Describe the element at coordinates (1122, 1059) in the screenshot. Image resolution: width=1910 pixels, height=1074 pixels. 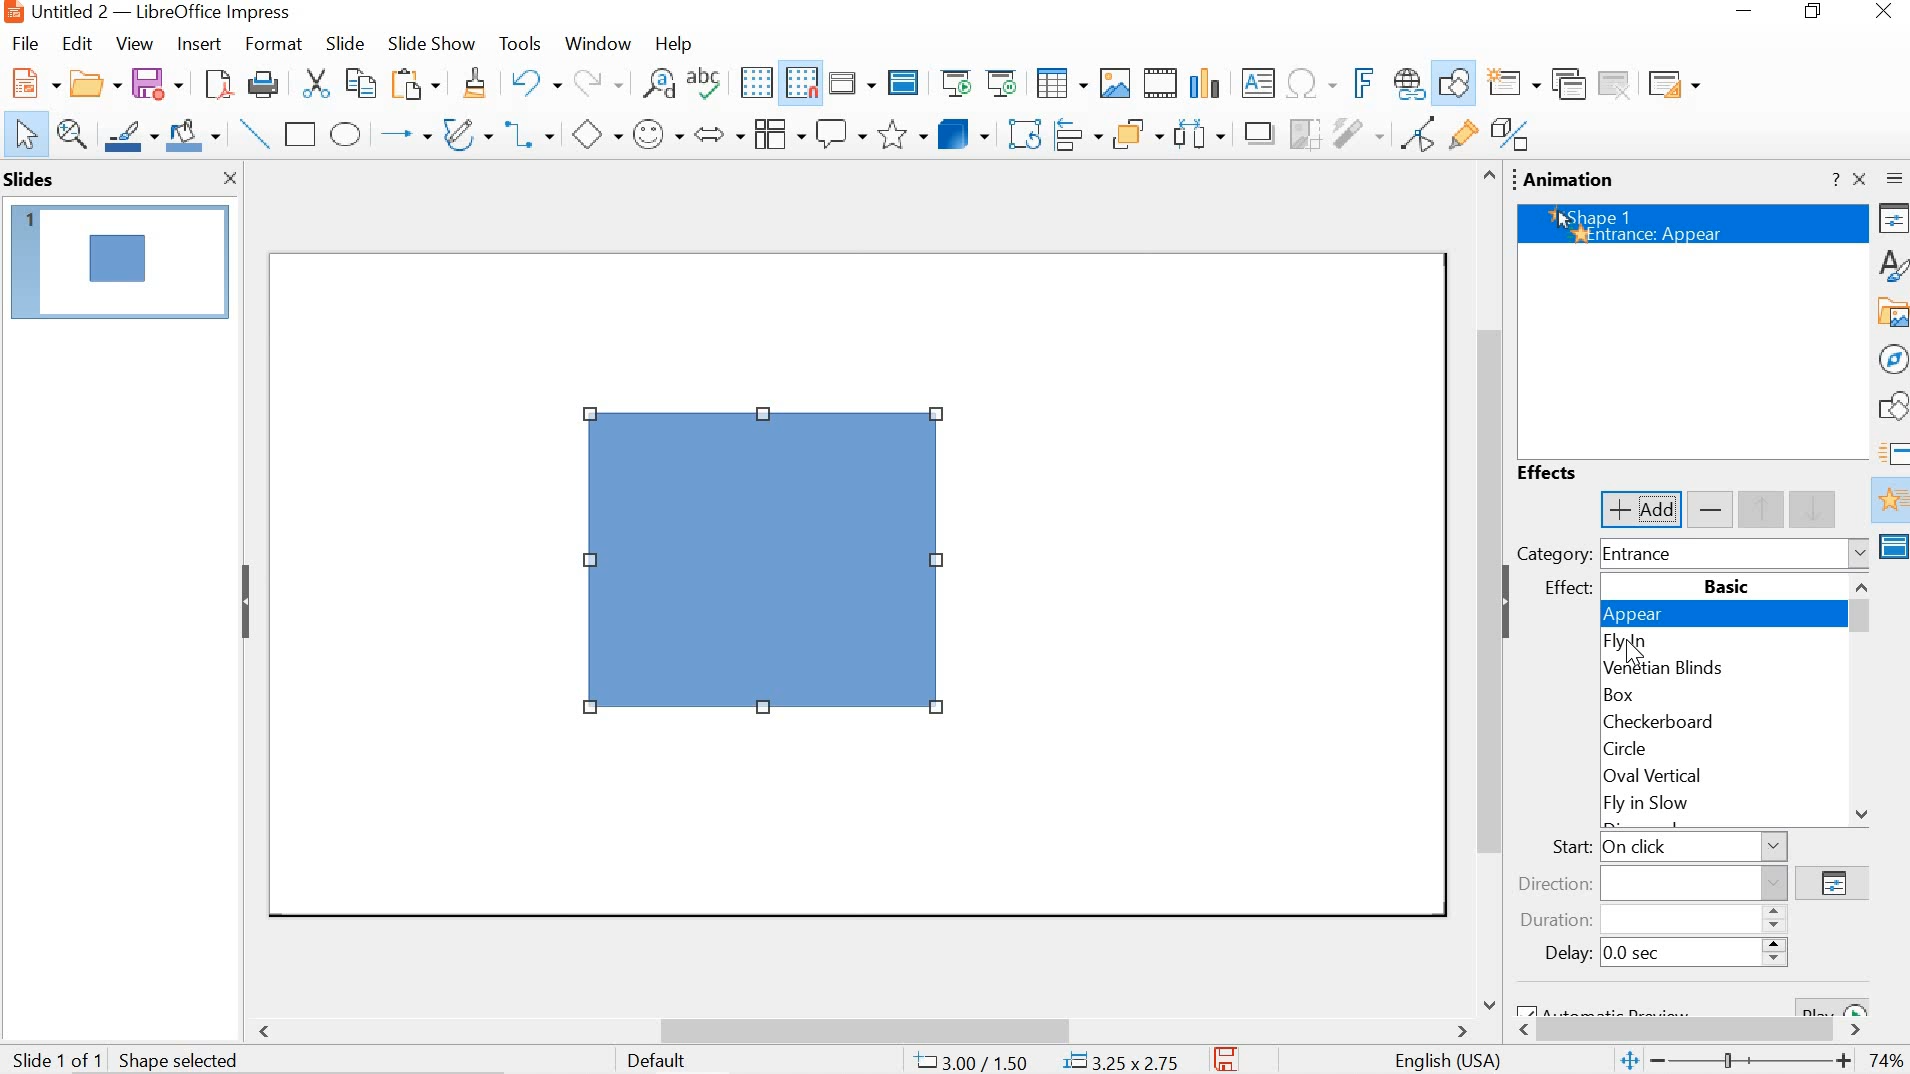
I see `3.25x2.75` at that location.